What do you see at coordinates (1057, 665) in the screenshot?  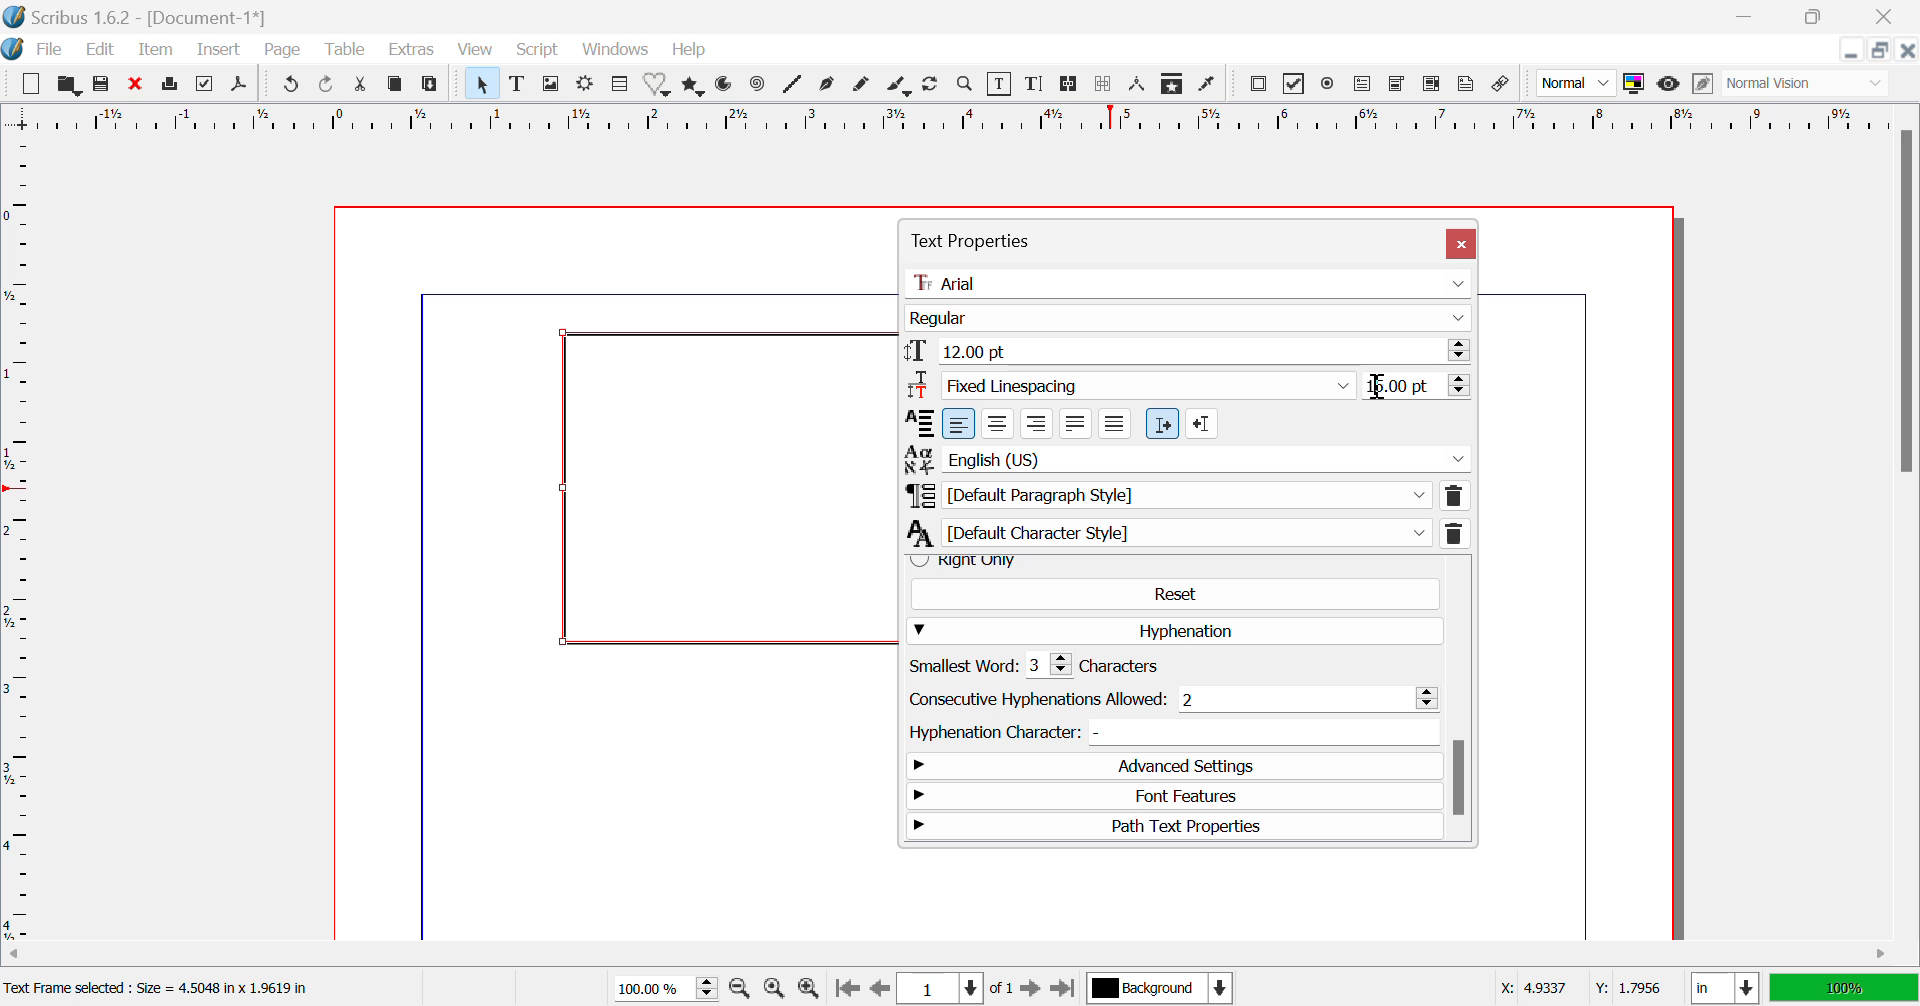 I see `Smallest word: 3 characters` at bounding box center [1057, 665].